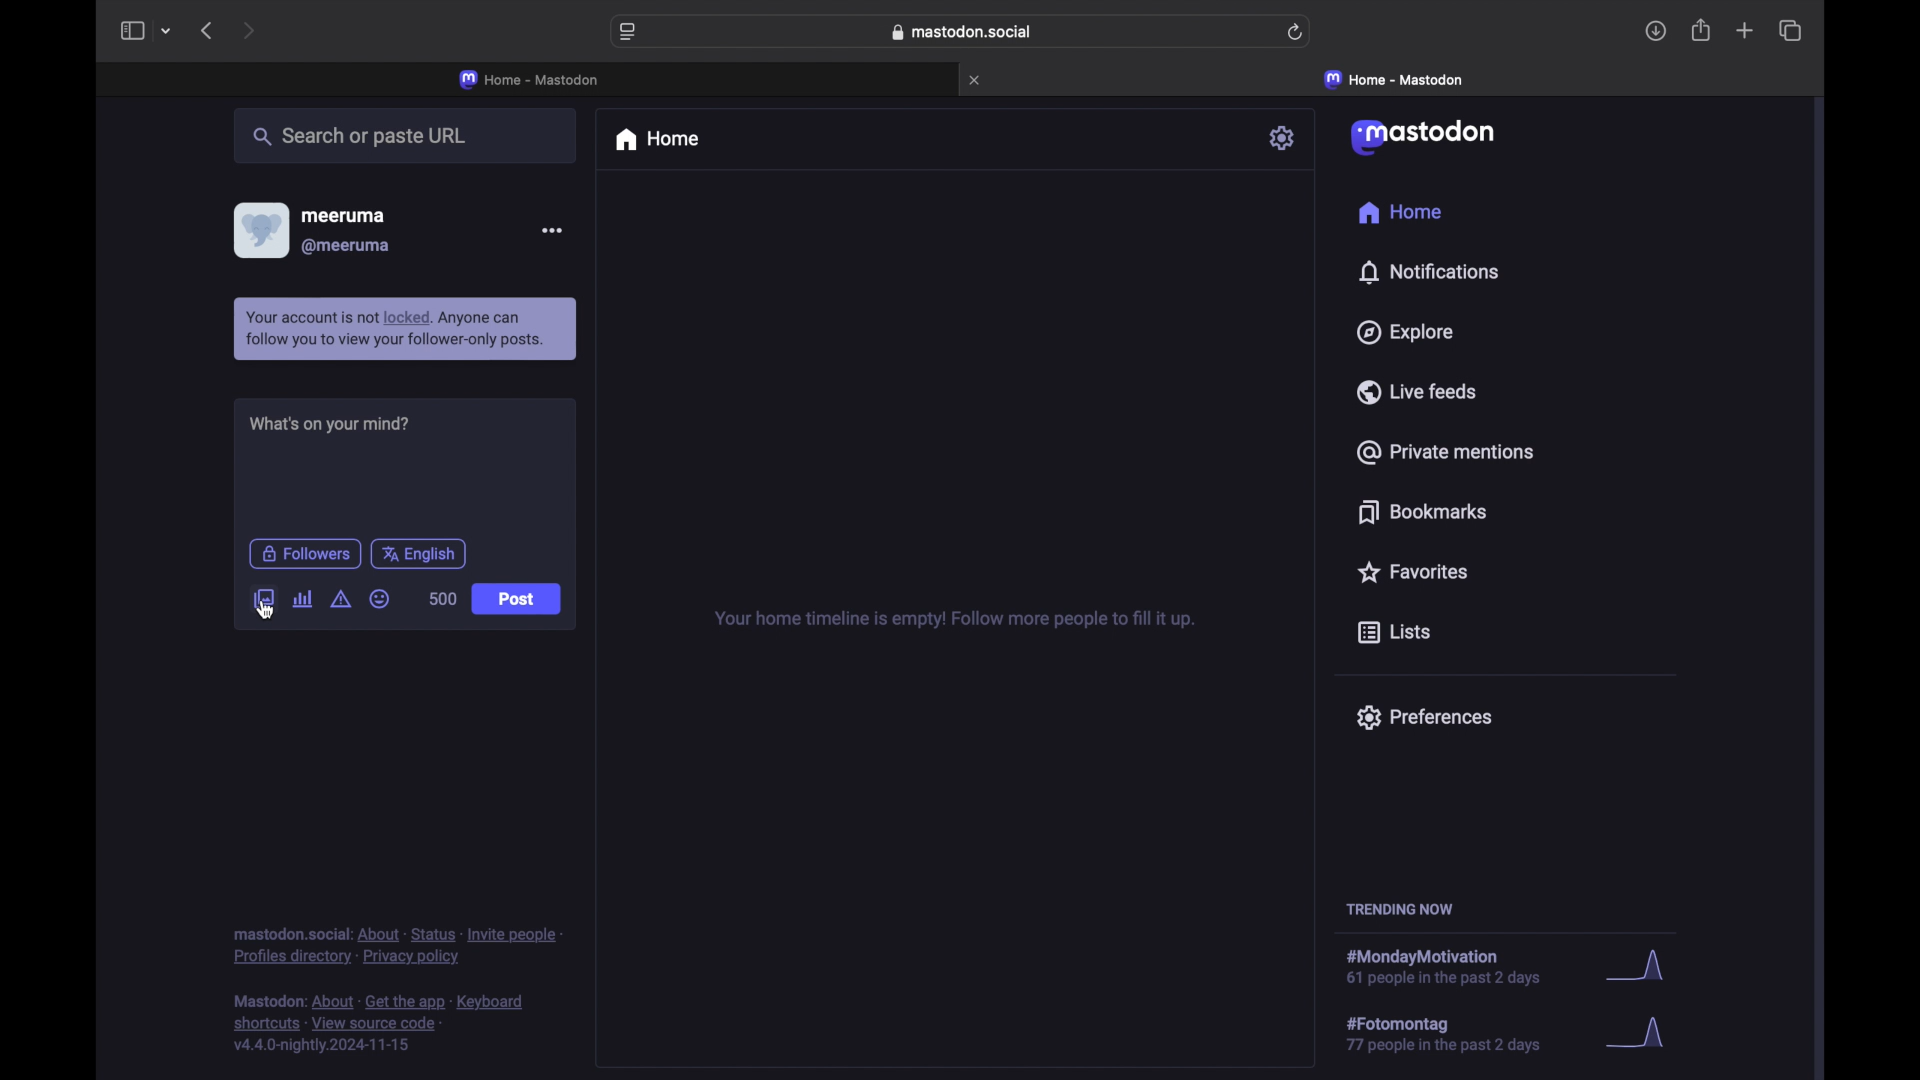  I want to click on bookmarks, so click(1422, 512).